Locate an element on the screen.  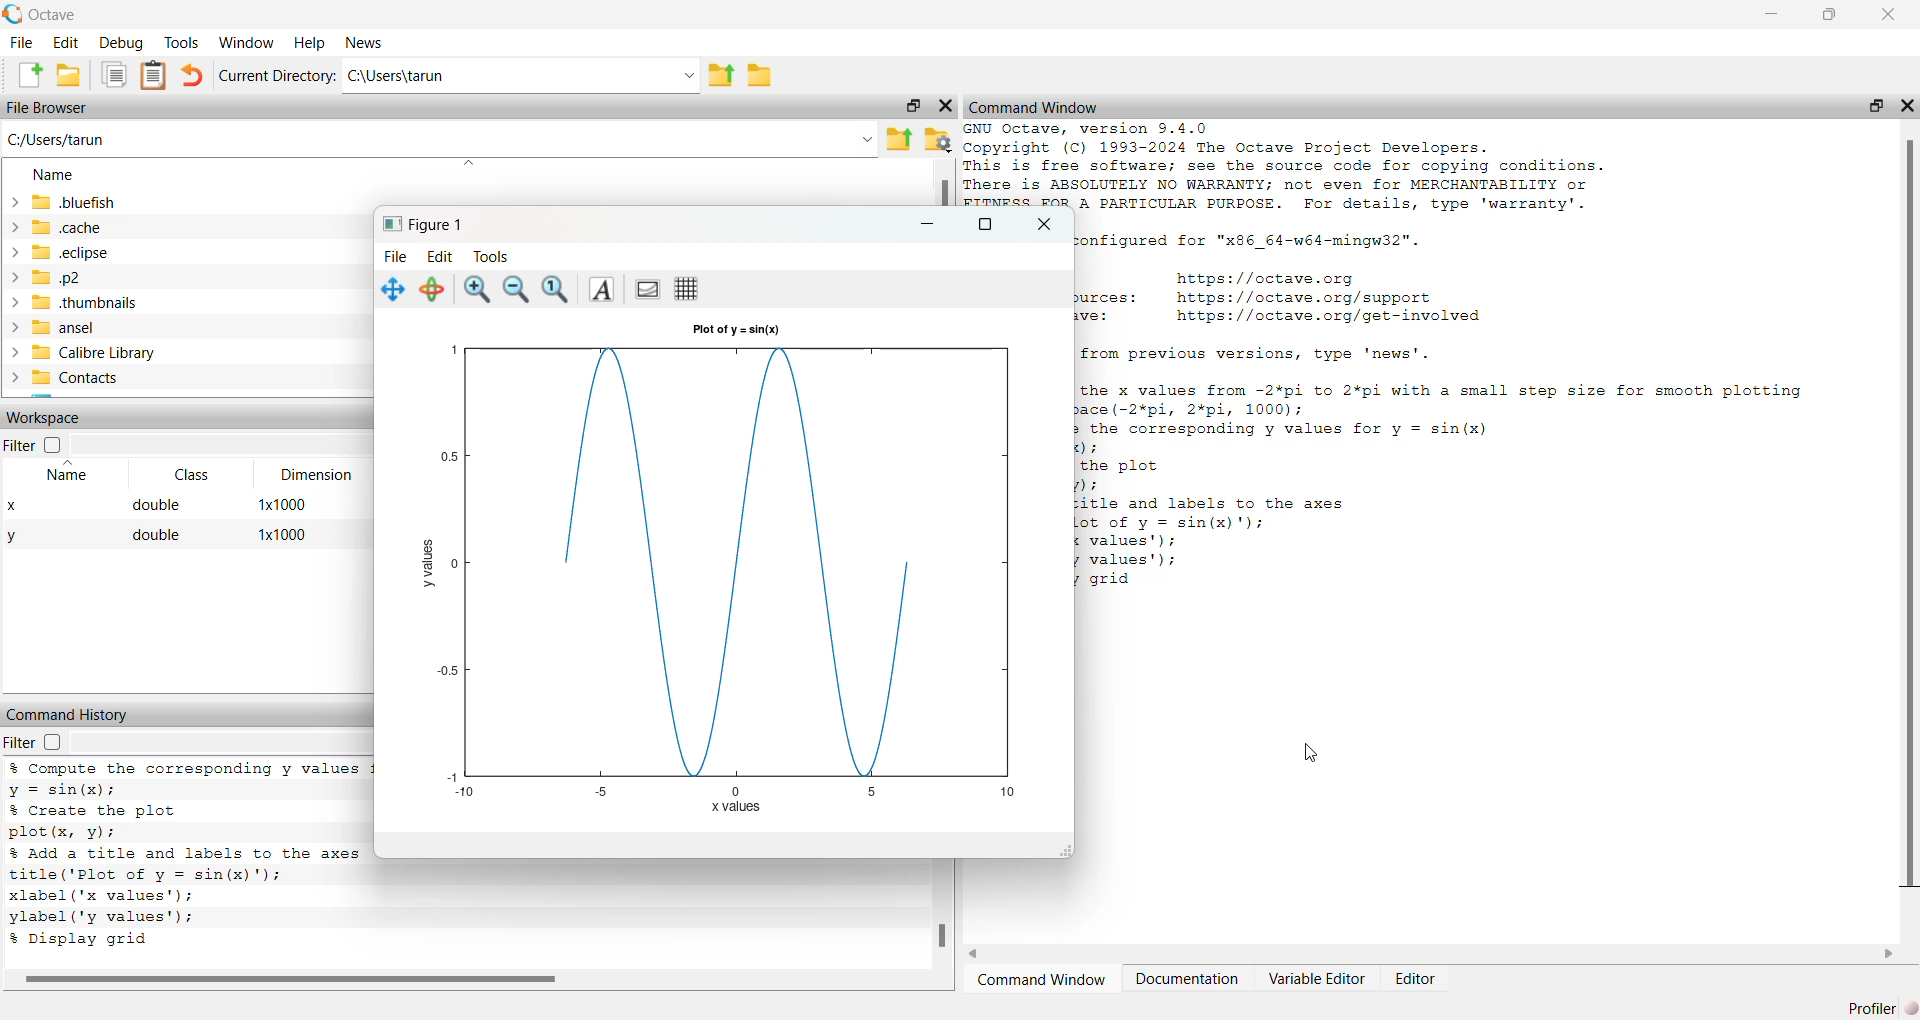
Name is located at coordinates (71, 473).